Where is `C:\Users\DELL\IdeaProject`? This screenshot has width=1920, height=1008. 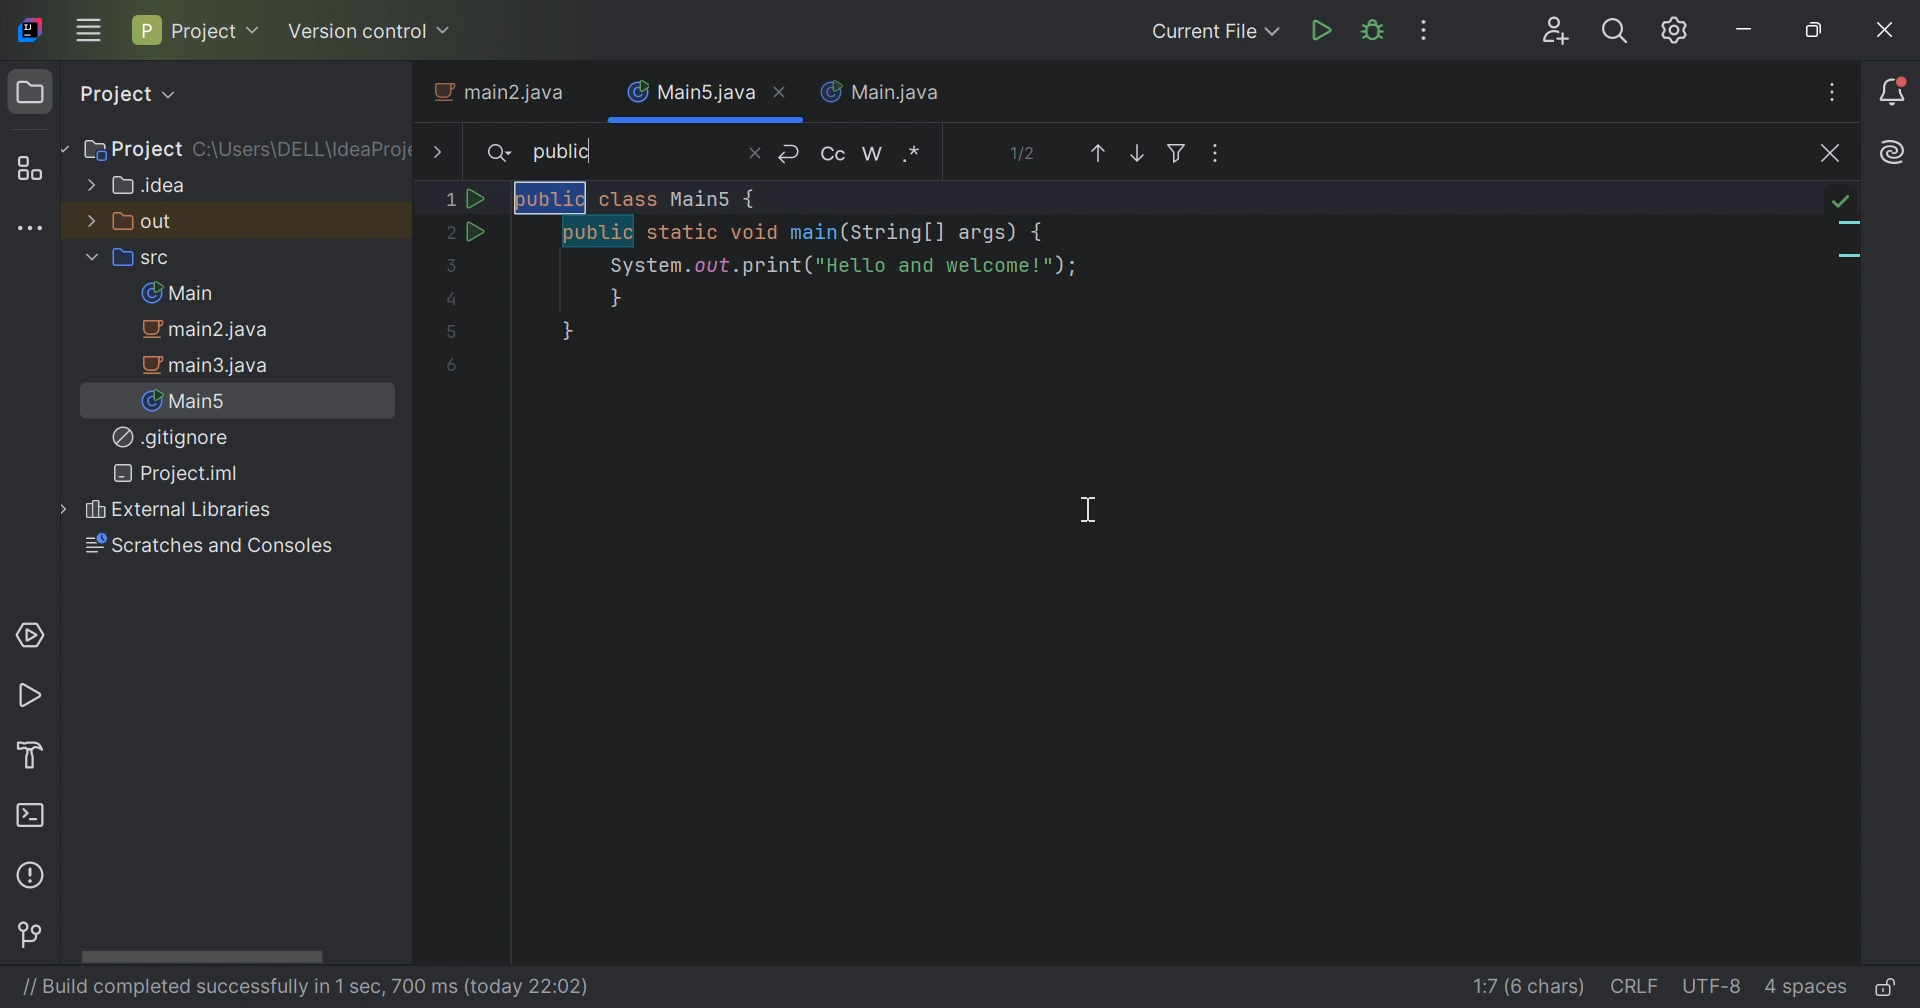
C:\Users\DELL\IdeaProject is located at coordinates (303, 151).